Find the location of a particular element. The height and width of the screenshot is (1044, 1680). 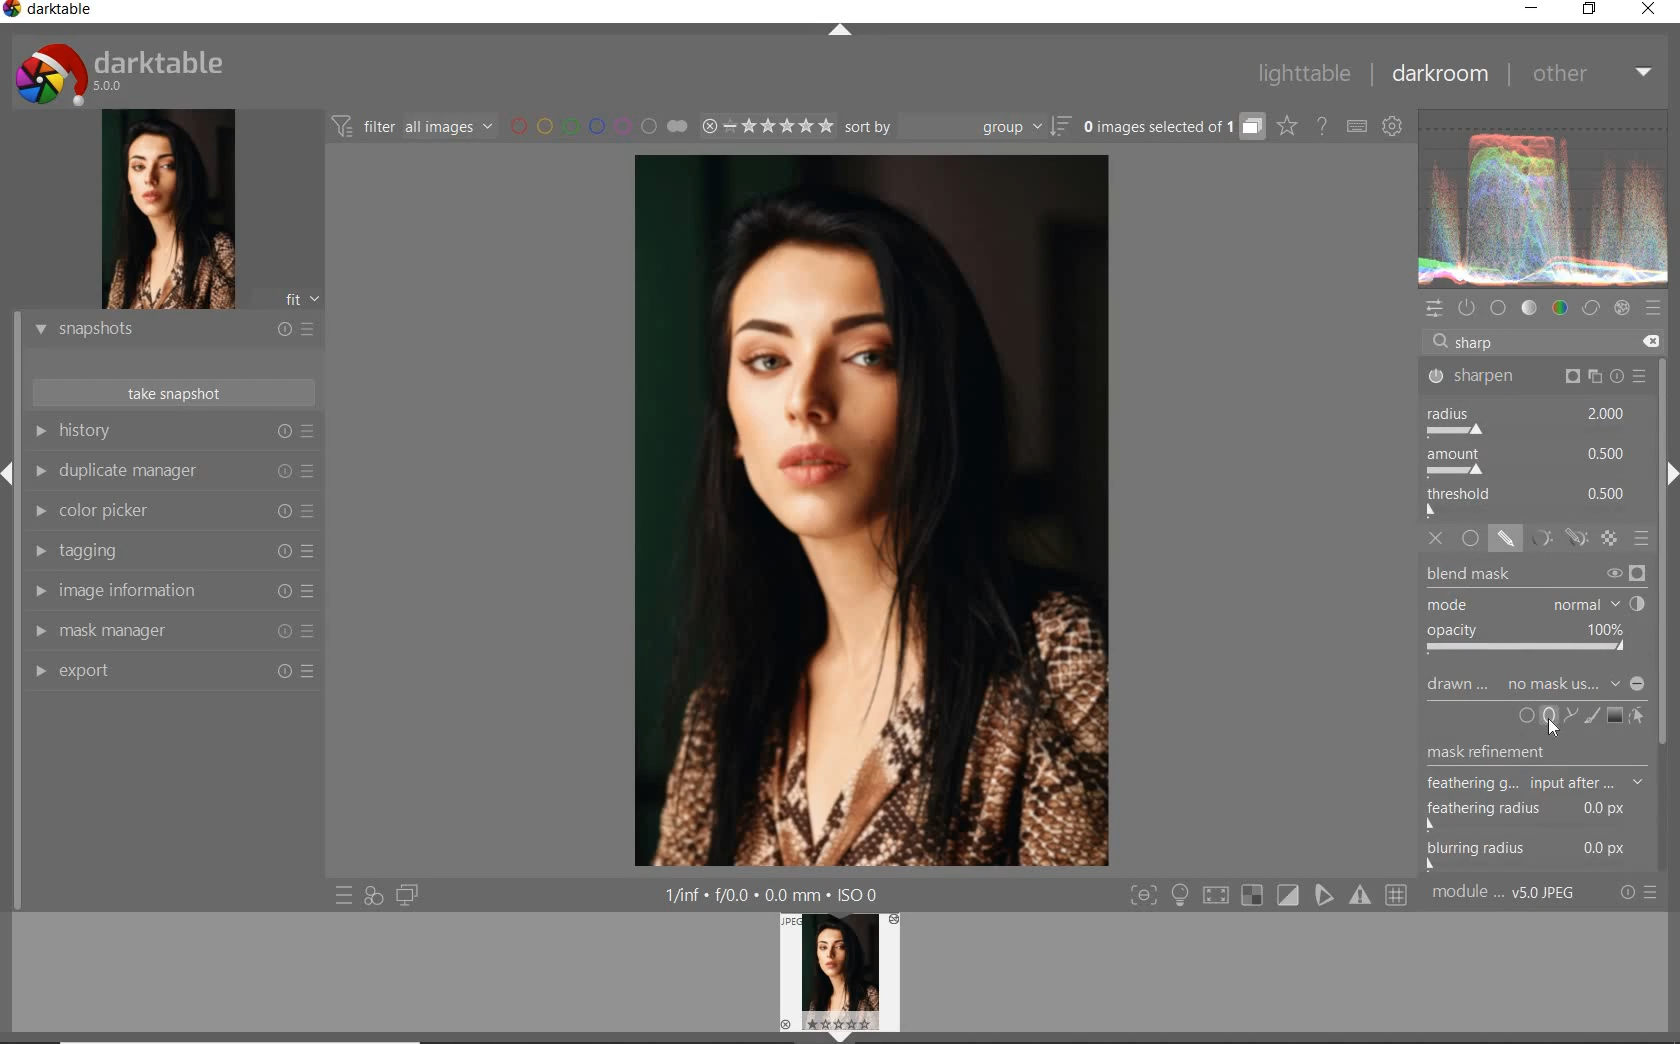

grouped images is located at coordinates (1174, 128).